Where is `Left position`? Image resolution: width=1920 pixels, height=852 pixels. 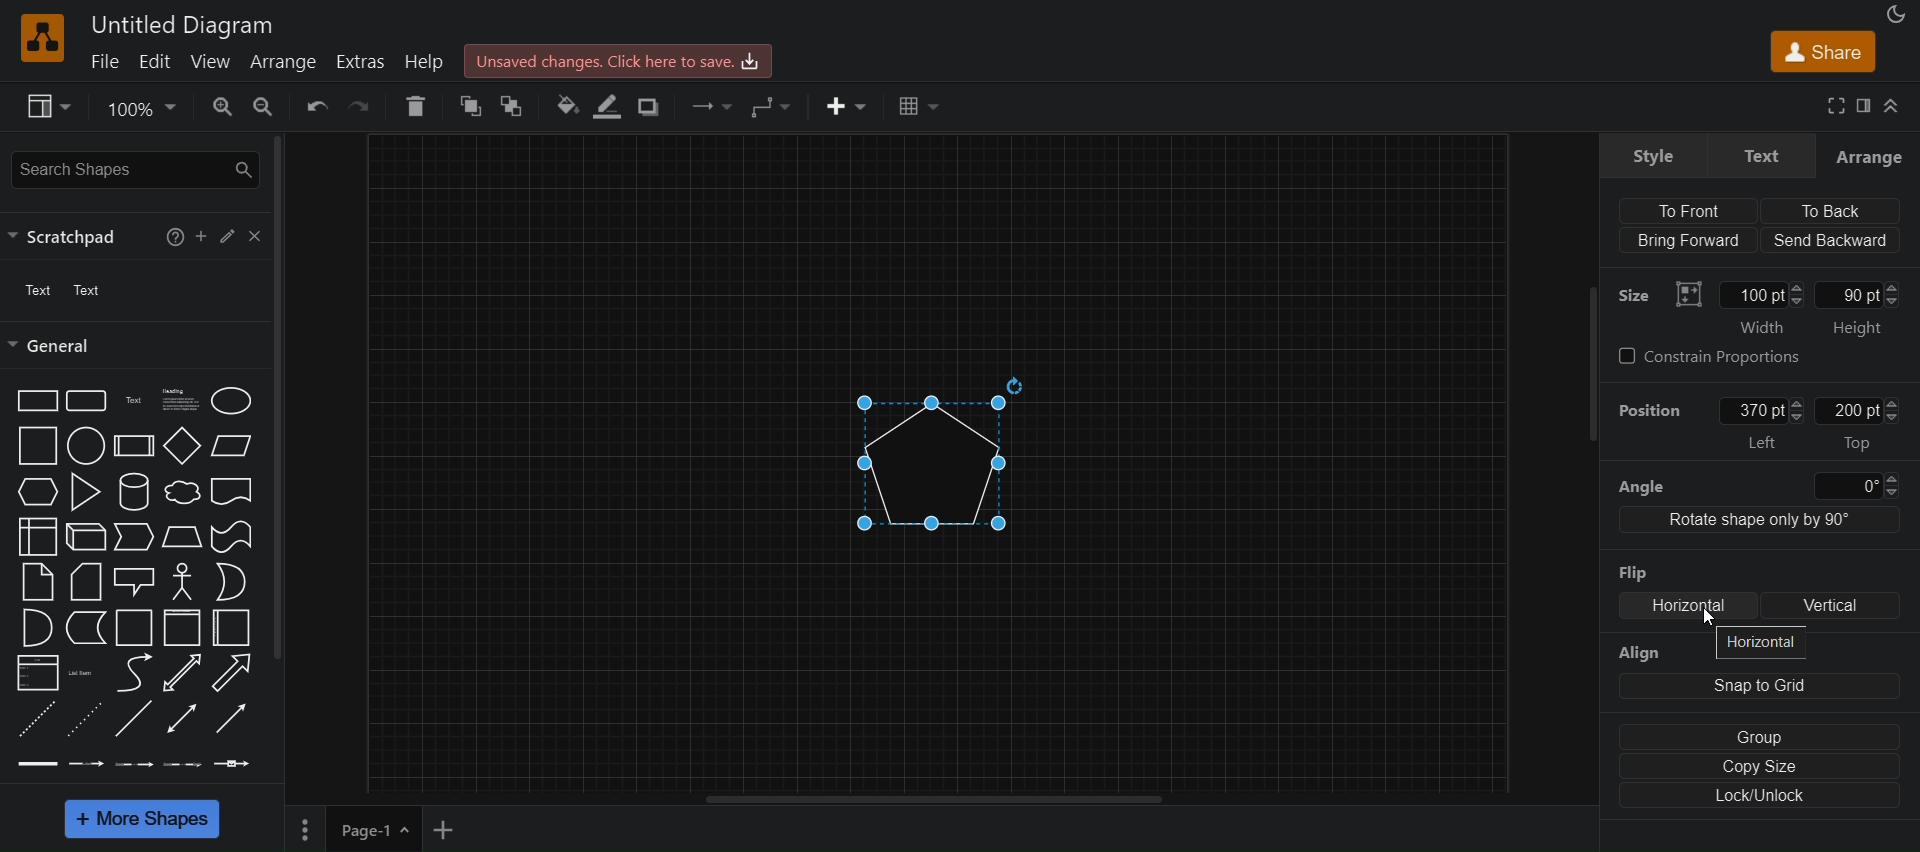 Left position is located at coordinates (1763, 442).